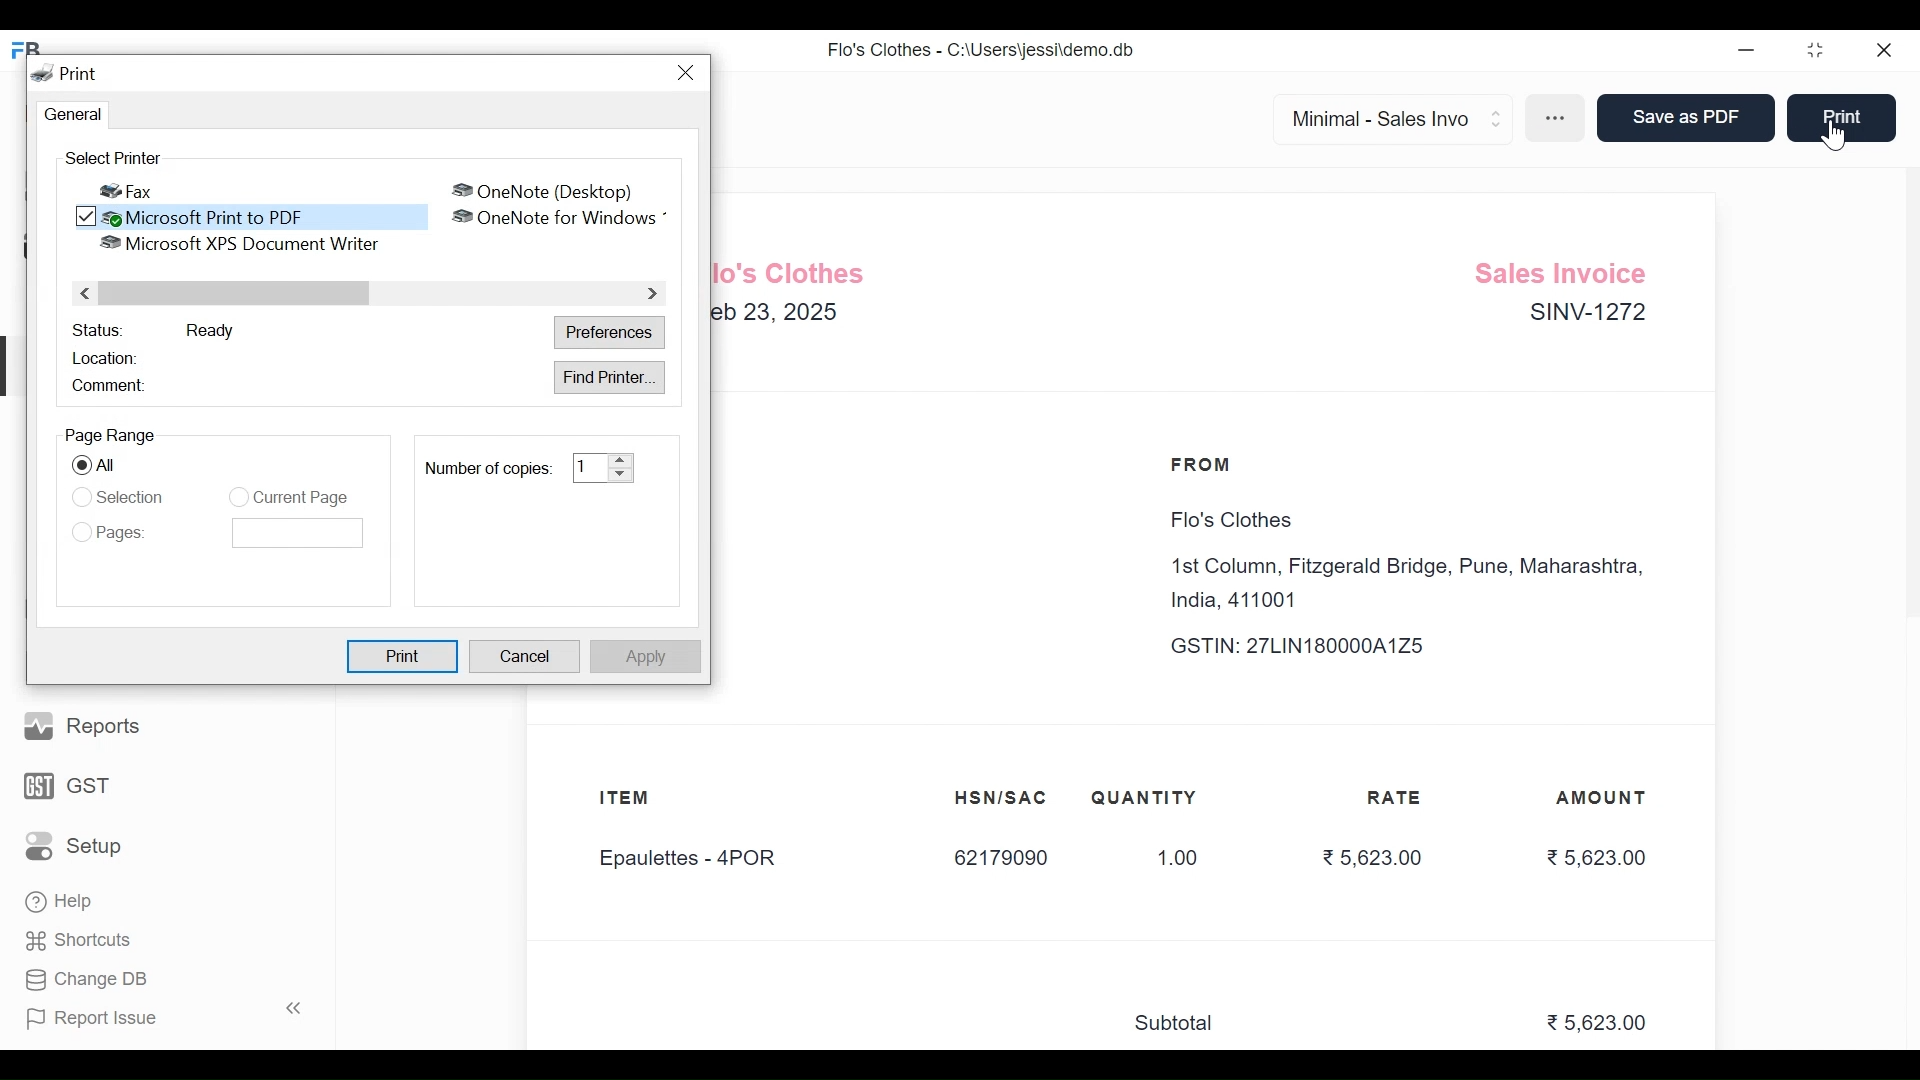 This screenshot has width=1920, height=1080. Describe the element at coordinates (644, 800) in the screenshot. I see `ITEM` at that location.